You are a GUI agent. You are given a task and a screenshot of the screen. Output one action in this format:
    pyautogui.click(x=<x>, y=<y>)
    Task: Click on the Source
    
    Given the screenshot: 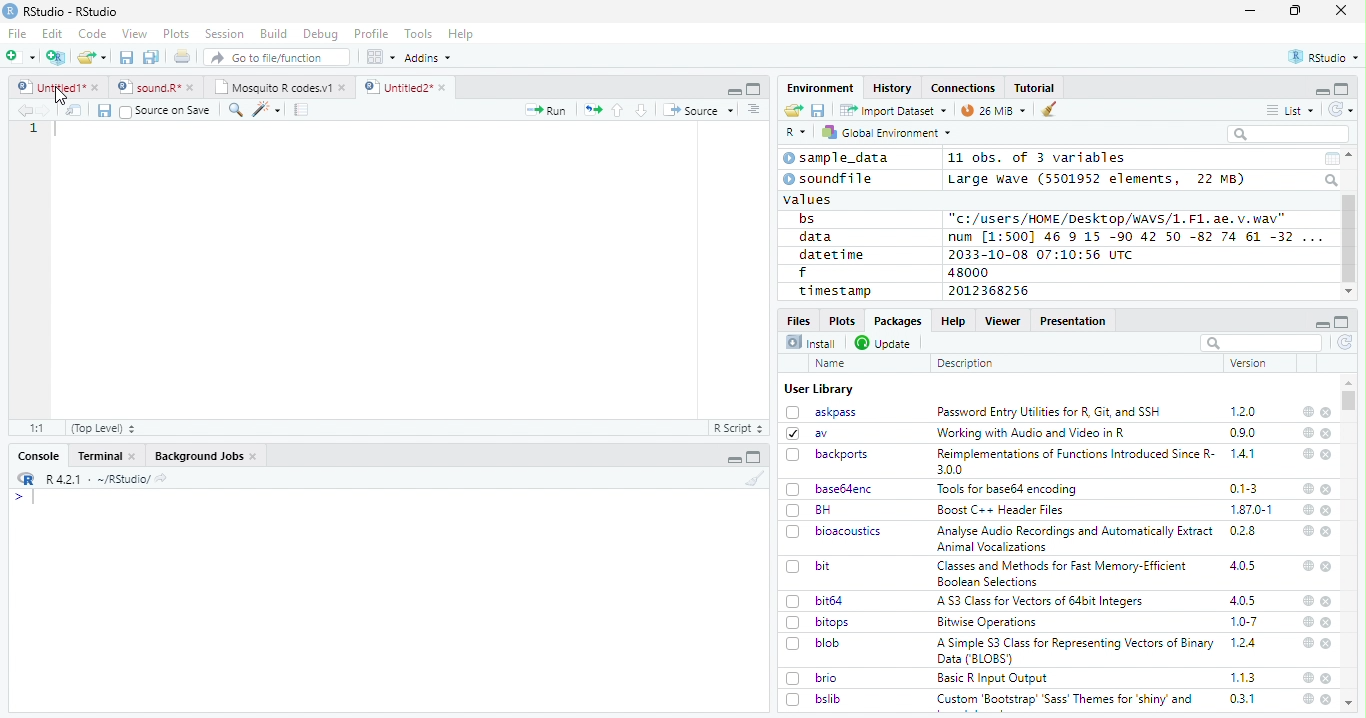 What is the action you would take?
    pyautogui.click(x=698, y=112)
    